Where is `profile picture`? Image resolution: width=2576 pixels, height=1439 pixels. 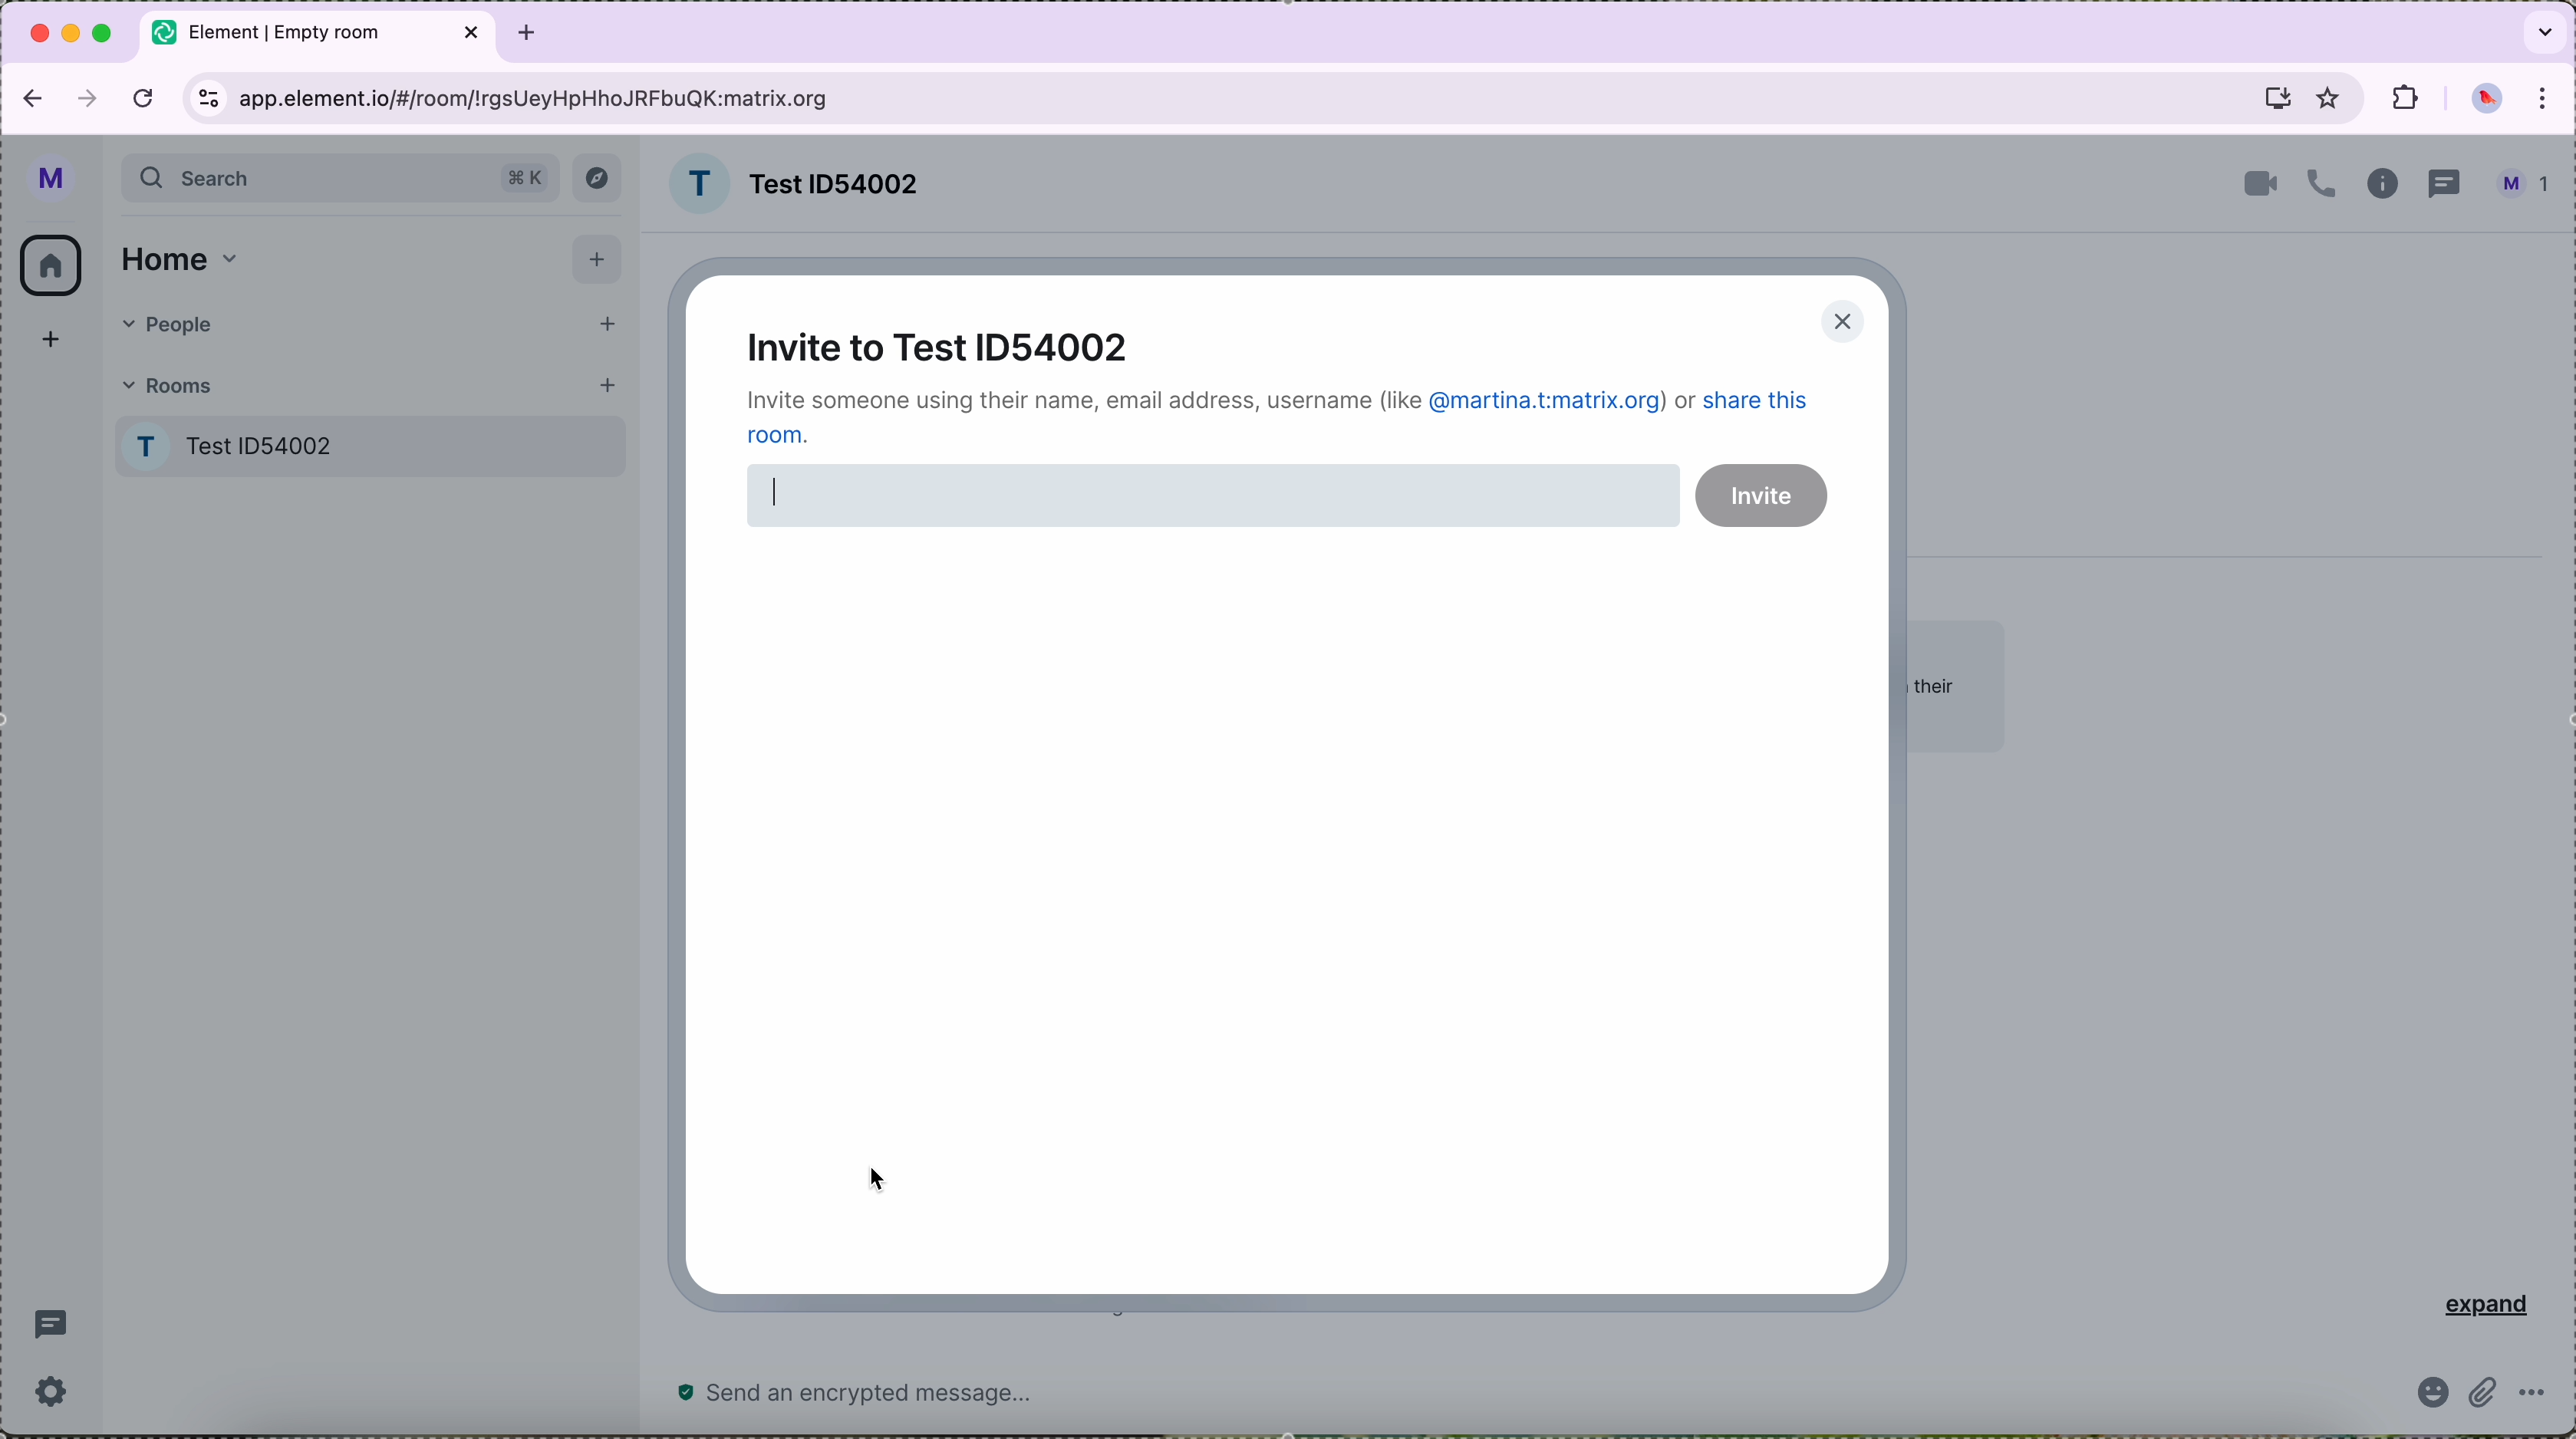 profile picture is located at coordinates (2491, 99).